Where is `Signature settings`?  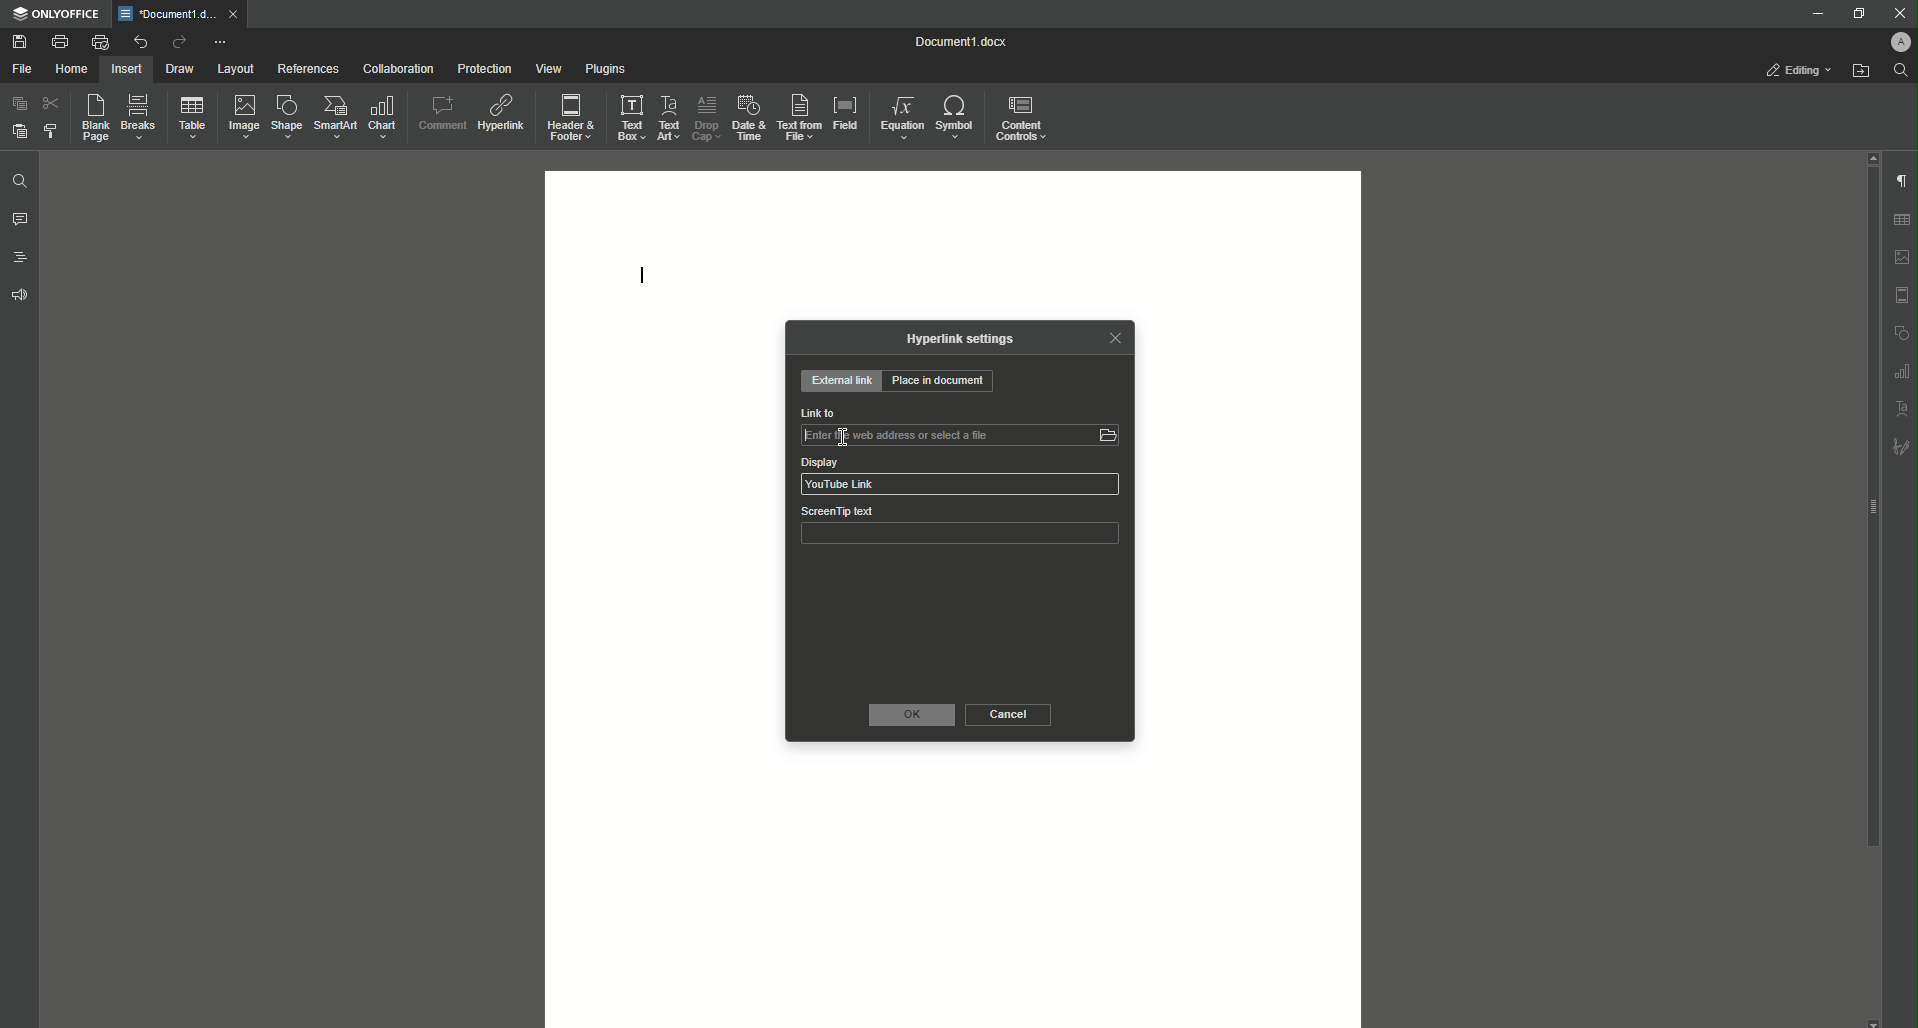 Signature settings is located at coordinates (1904, 446).